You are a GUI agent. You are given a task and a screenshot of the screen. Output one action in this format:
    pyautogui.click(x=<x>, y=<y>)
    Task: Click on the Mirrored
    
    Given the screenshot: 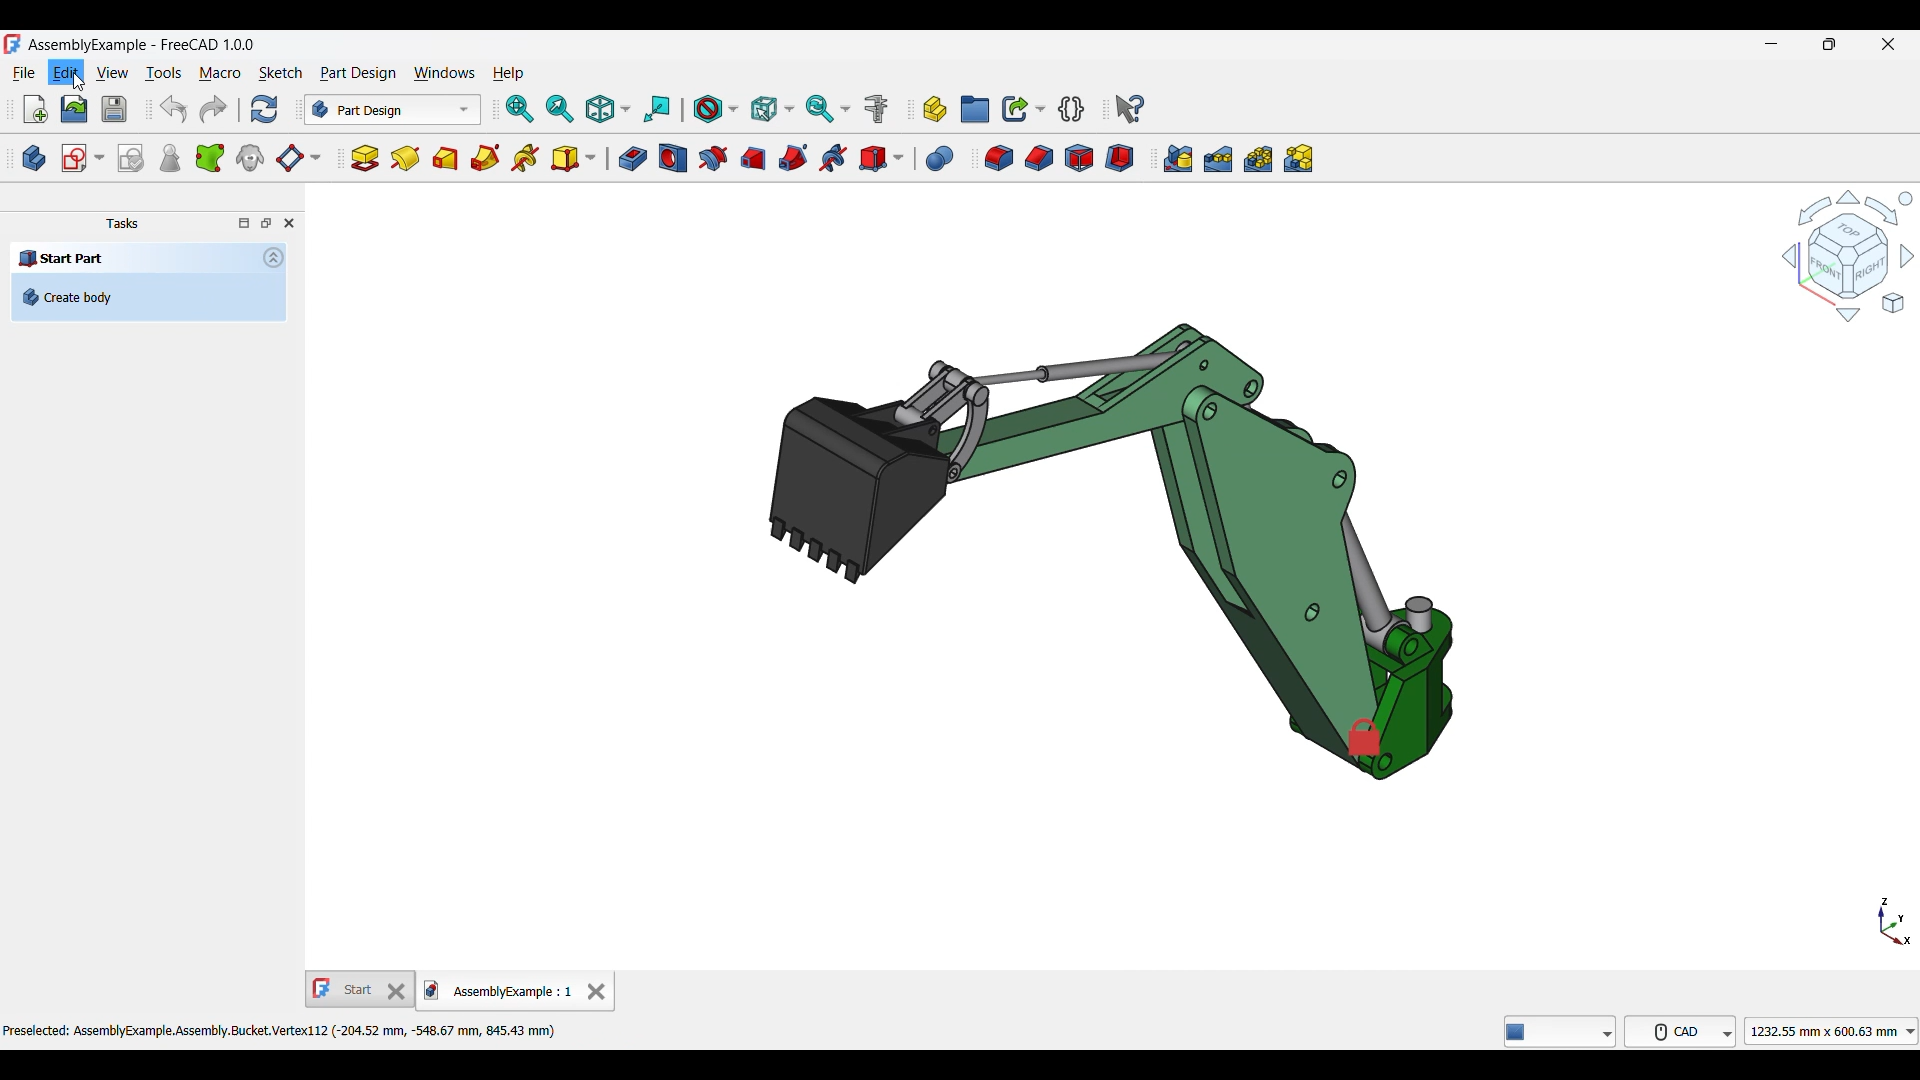 What is the action you would take?
    pyautogui.click(x=1178, y=158)
    